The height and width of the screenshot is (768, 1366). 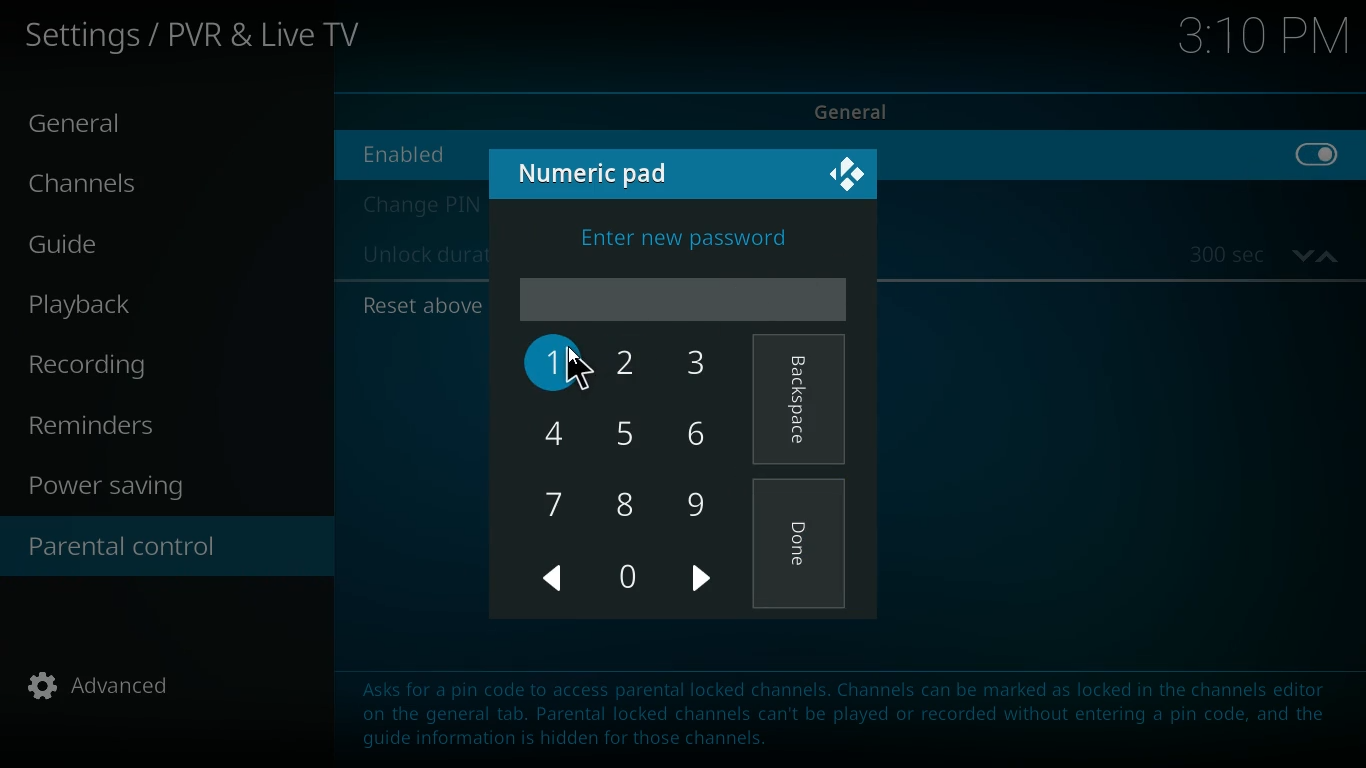 What do you see at coordinates (629, 432) in the screenshot?
I see `5` at bounding box center [629, 432].